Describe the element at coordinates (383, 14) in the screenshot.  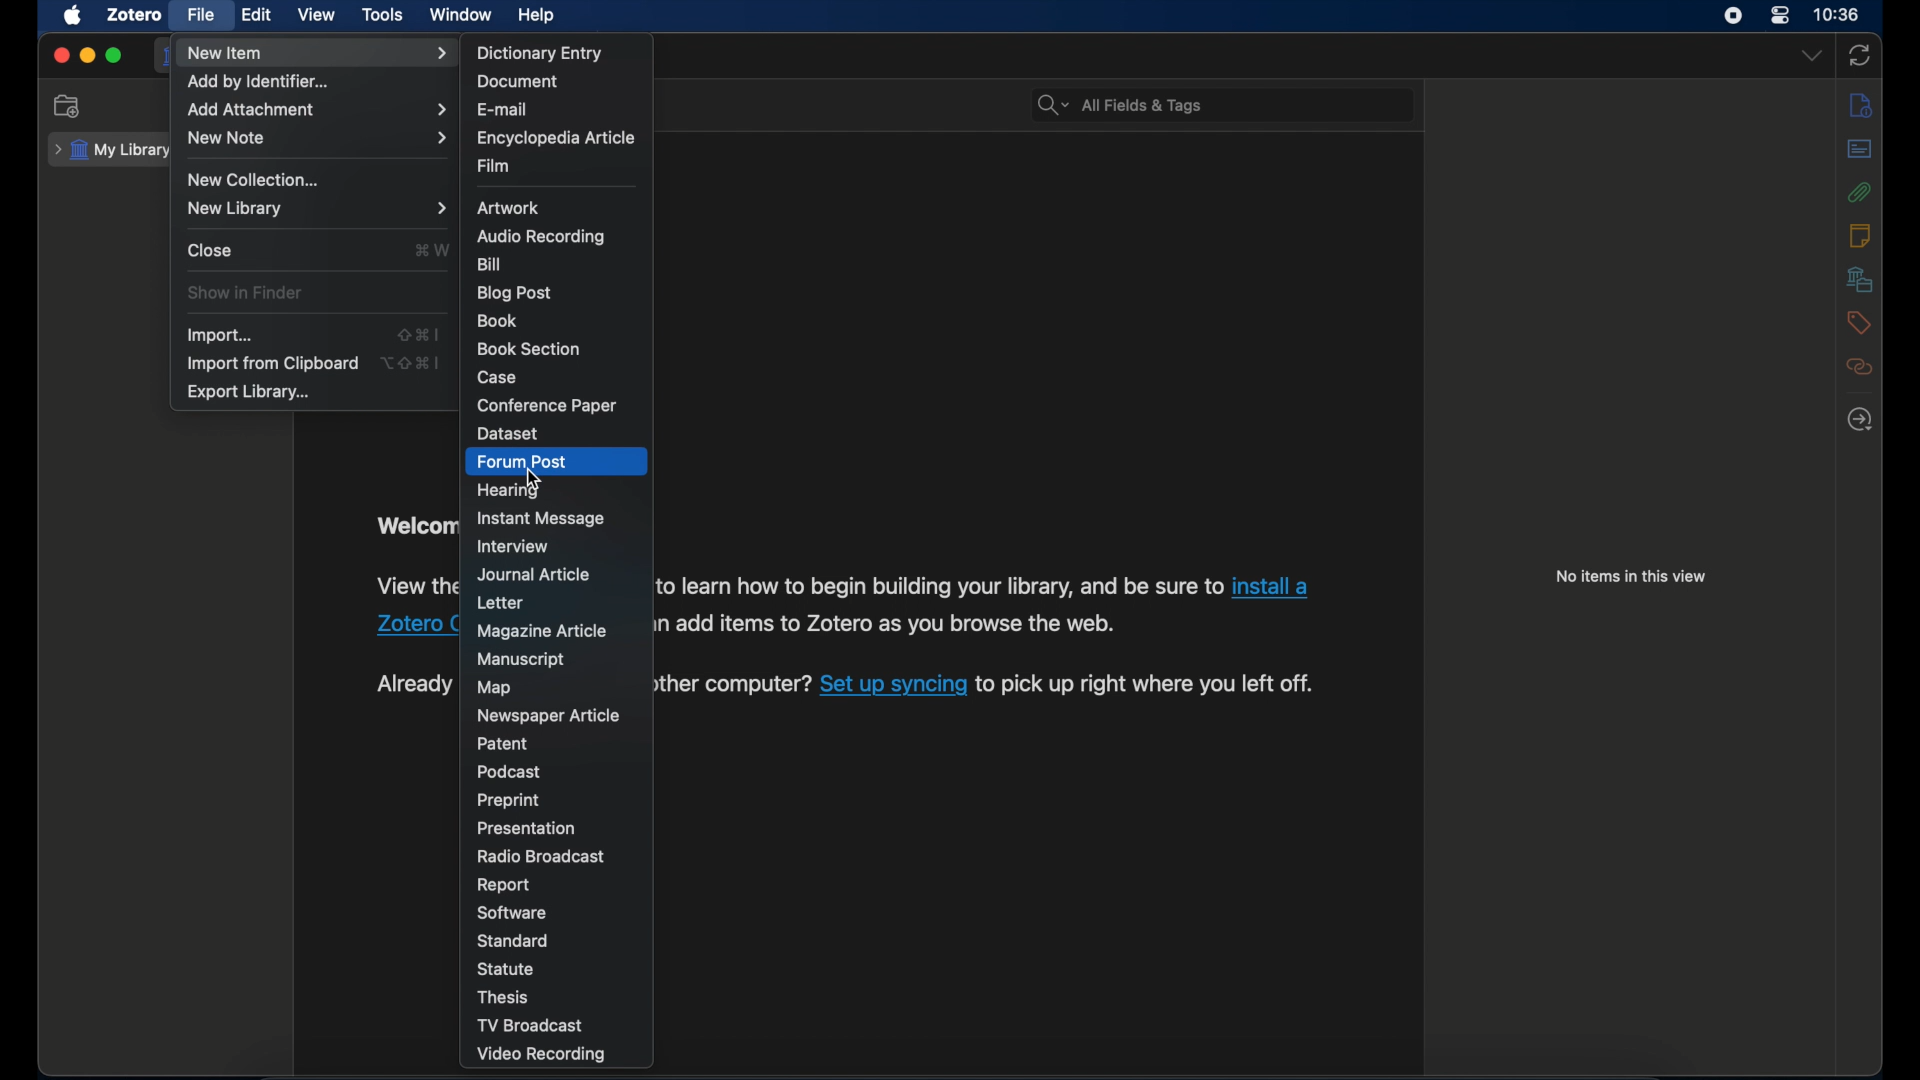
I see `tools` at that location.